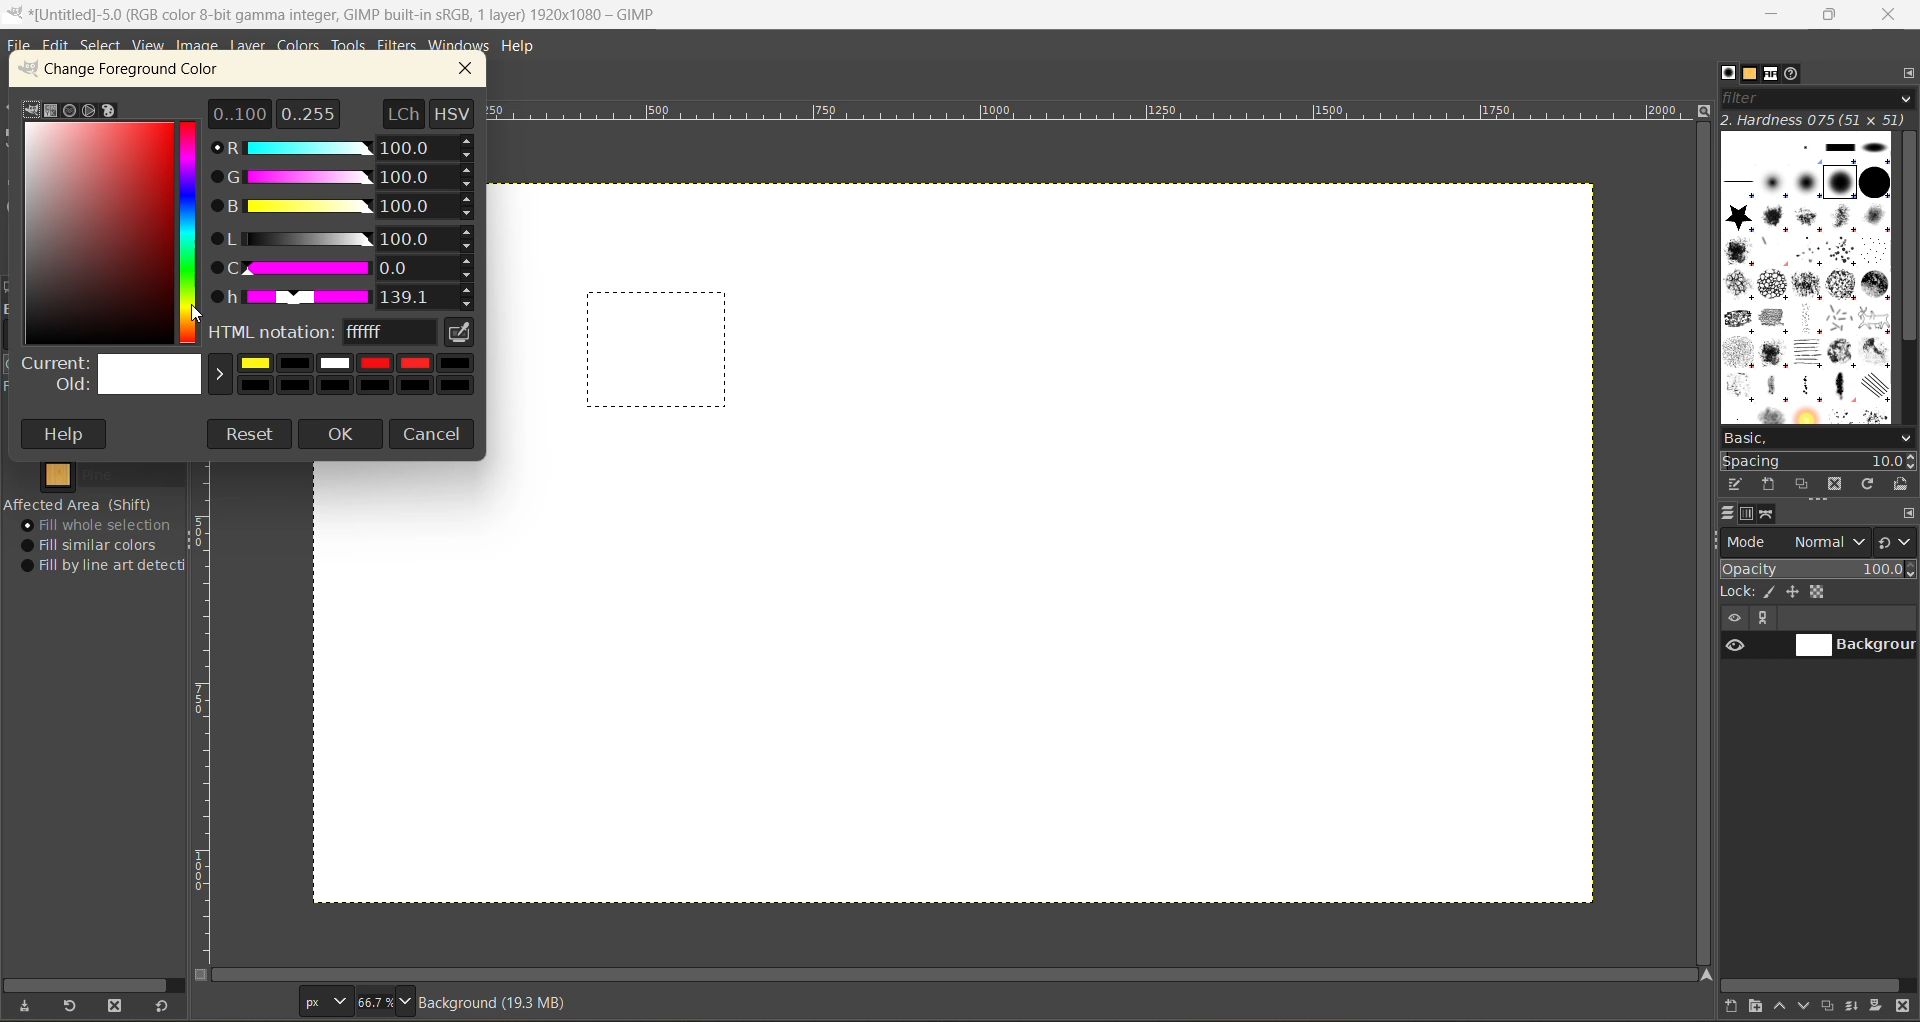  Describe the element at coordinates (1835, 483) in the screenshot. I see `delete this brush` at that location.